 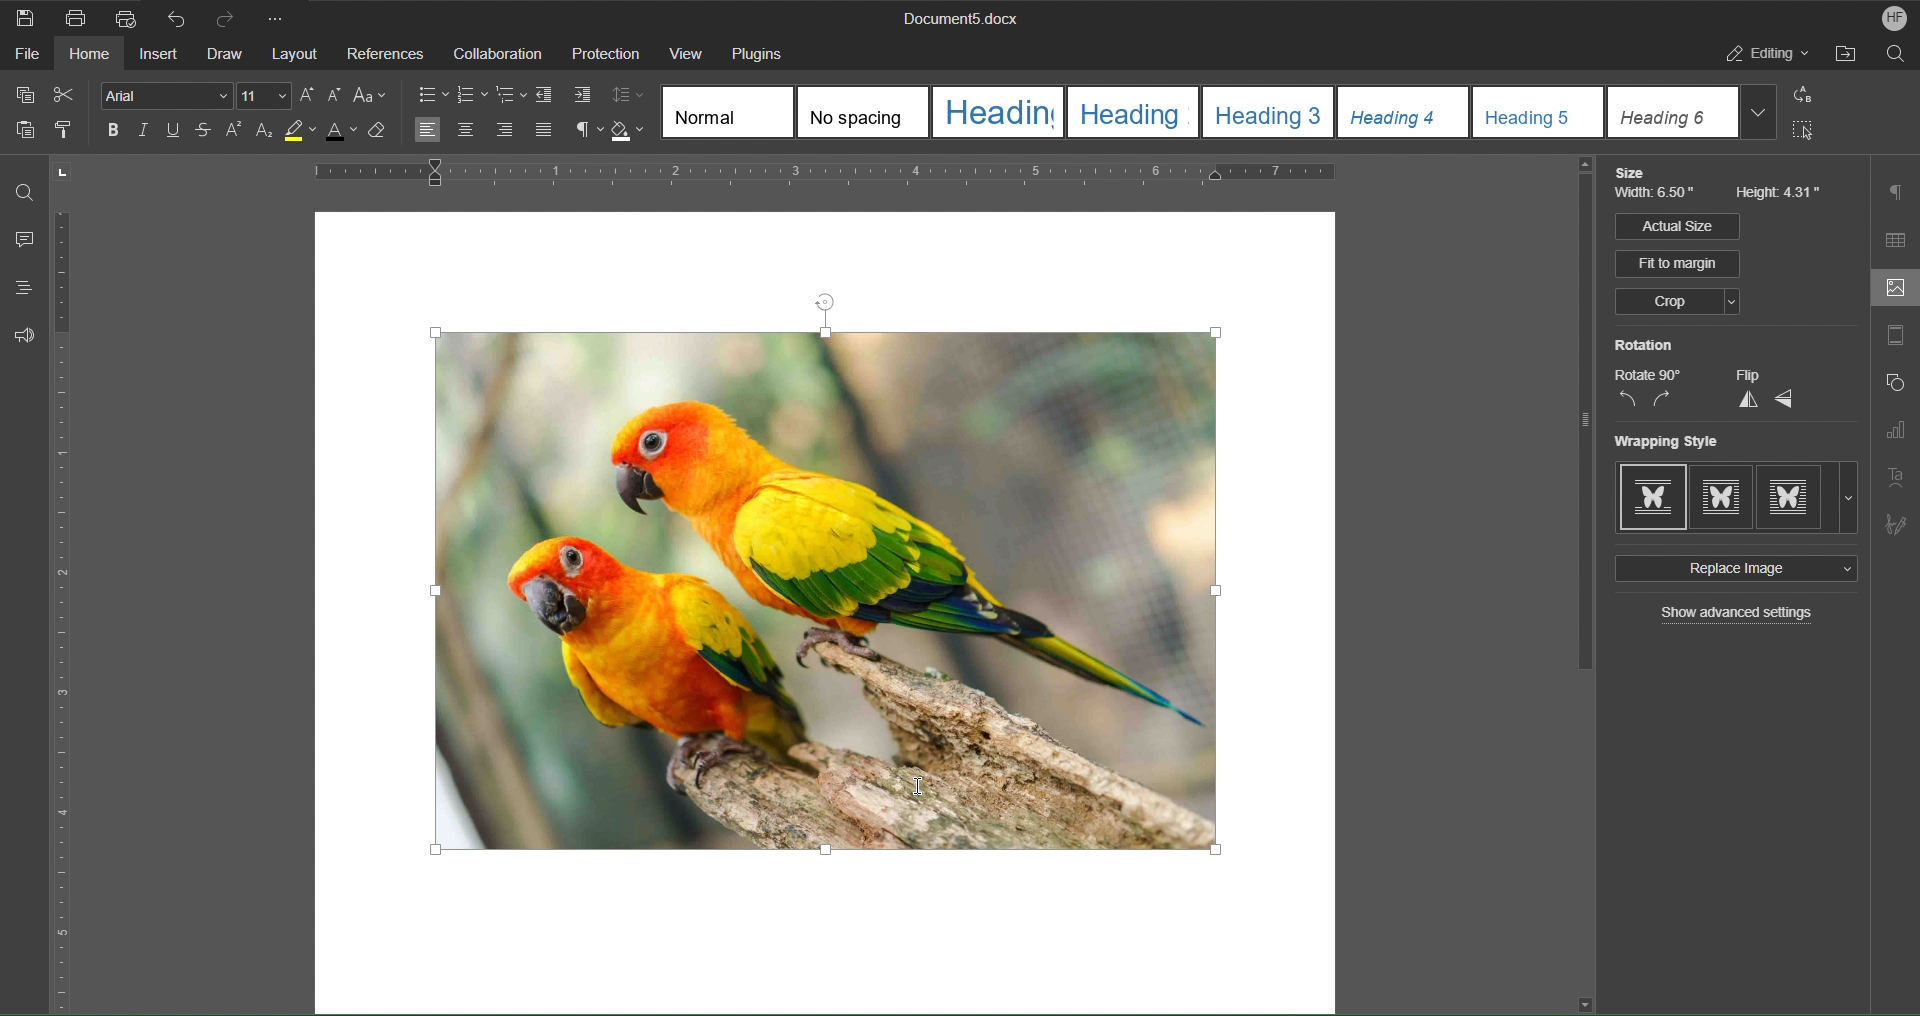 What do you see at coordinates (1745, 400) in the screenshot?
I see `Vertical Flip` at bounding box center [1745, 400].